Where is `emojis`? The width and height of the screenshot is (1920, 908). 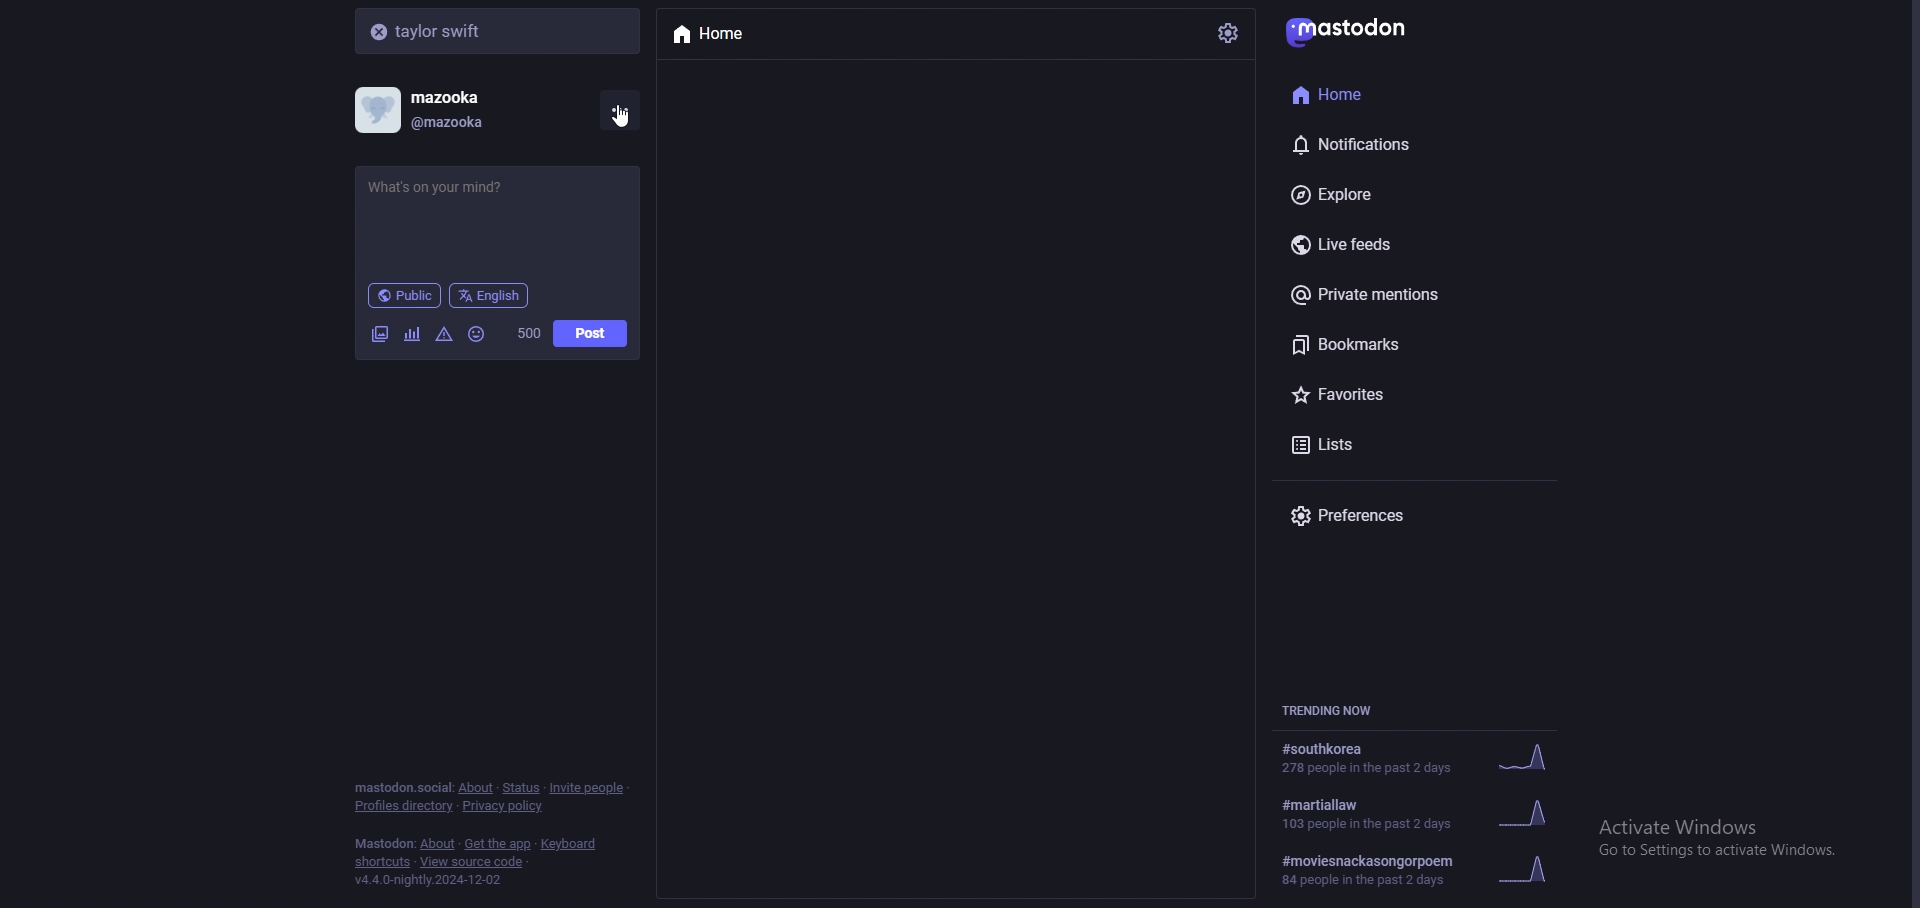
emojis is located at coordinates (477, 334).